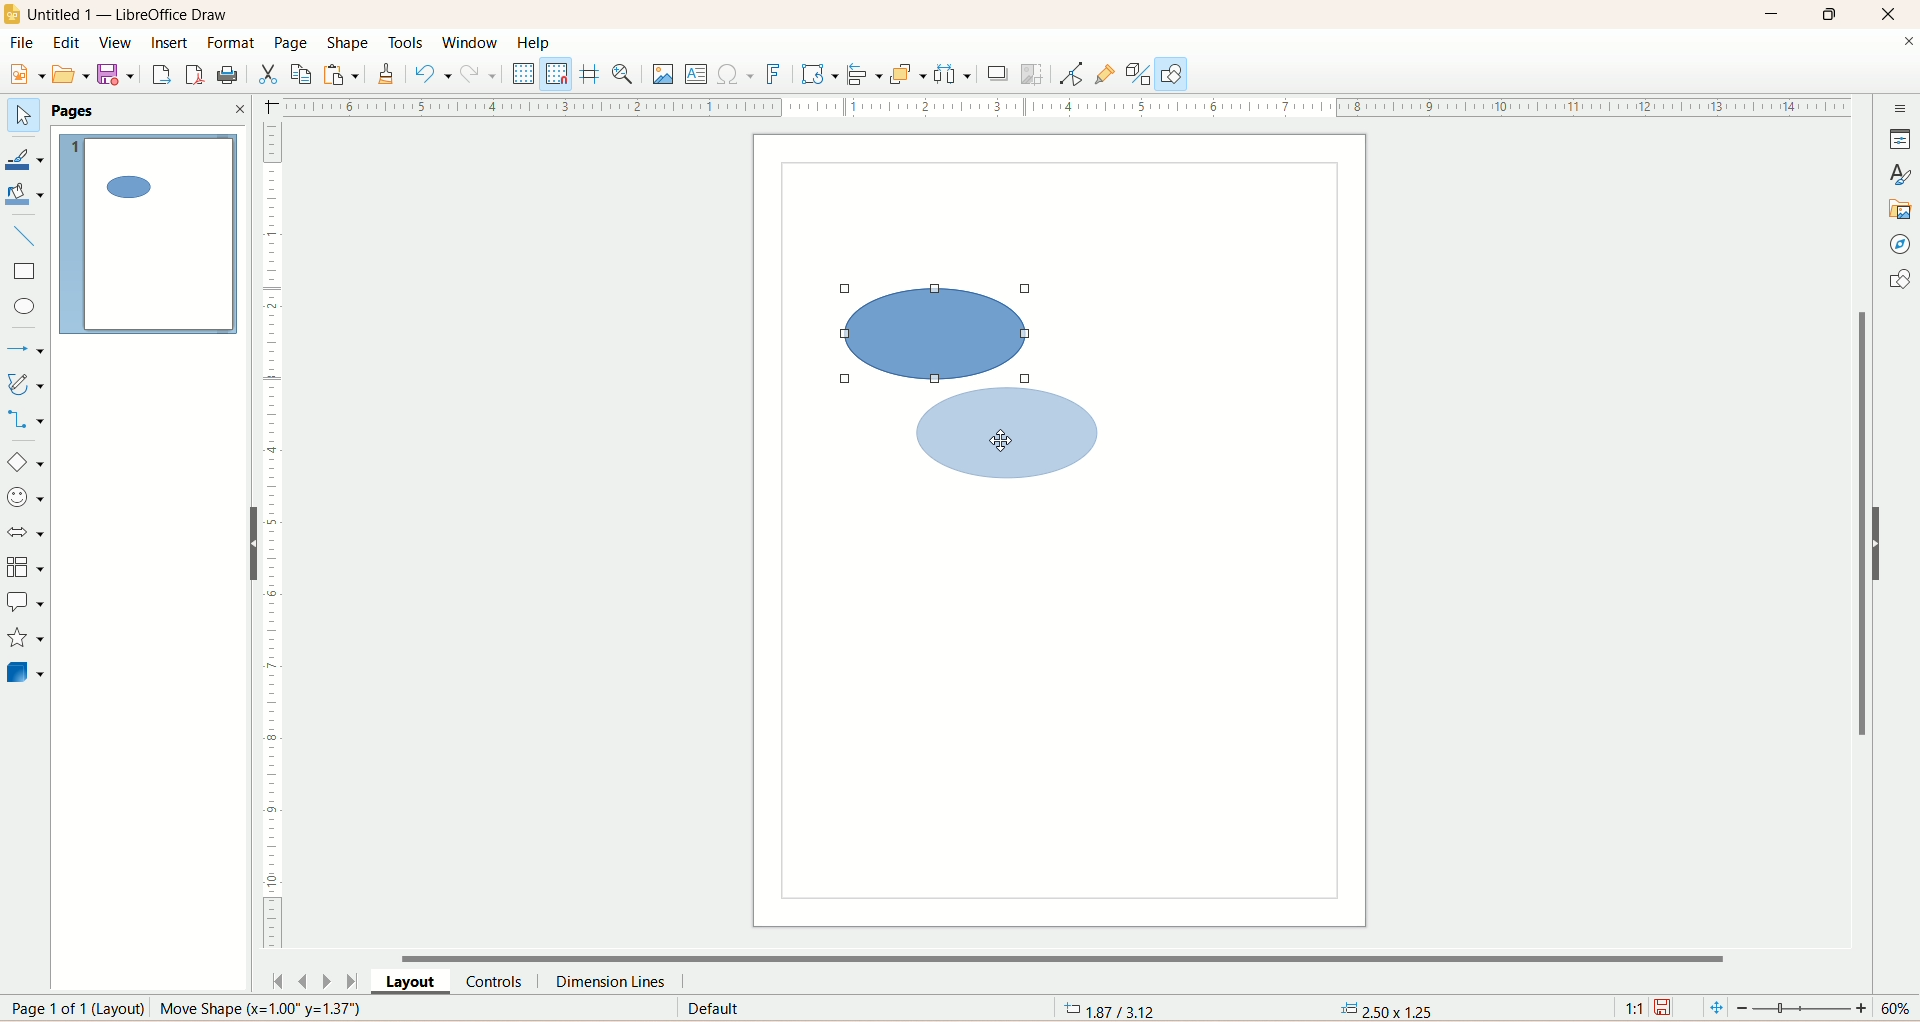 Image resolution: width=1920 pixels, height=1022 pixels. I want to click on toggle extrusion, so click(1141, 75).